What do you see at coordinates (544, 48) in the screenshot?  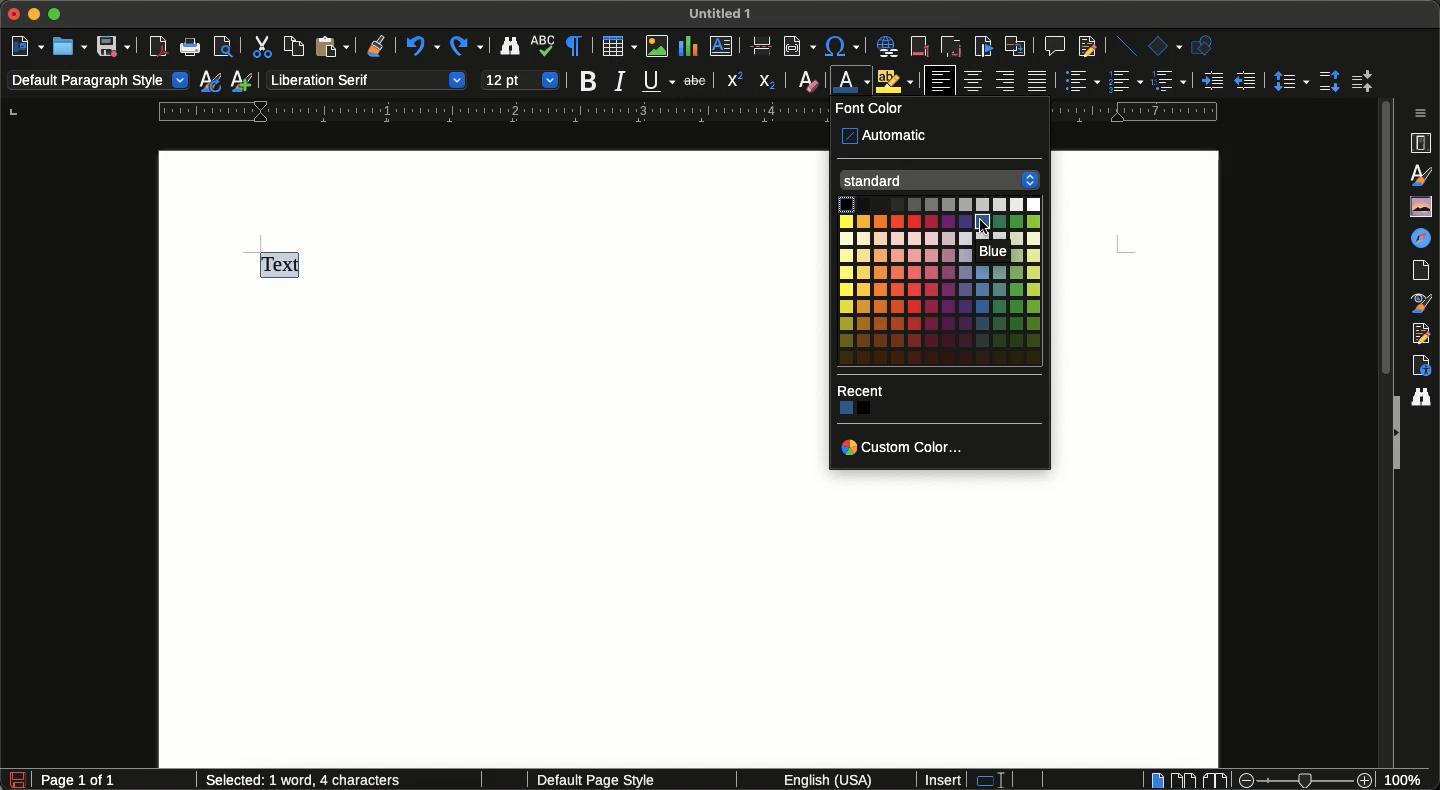 I see `Spelling` at bounding box center [544, 48].